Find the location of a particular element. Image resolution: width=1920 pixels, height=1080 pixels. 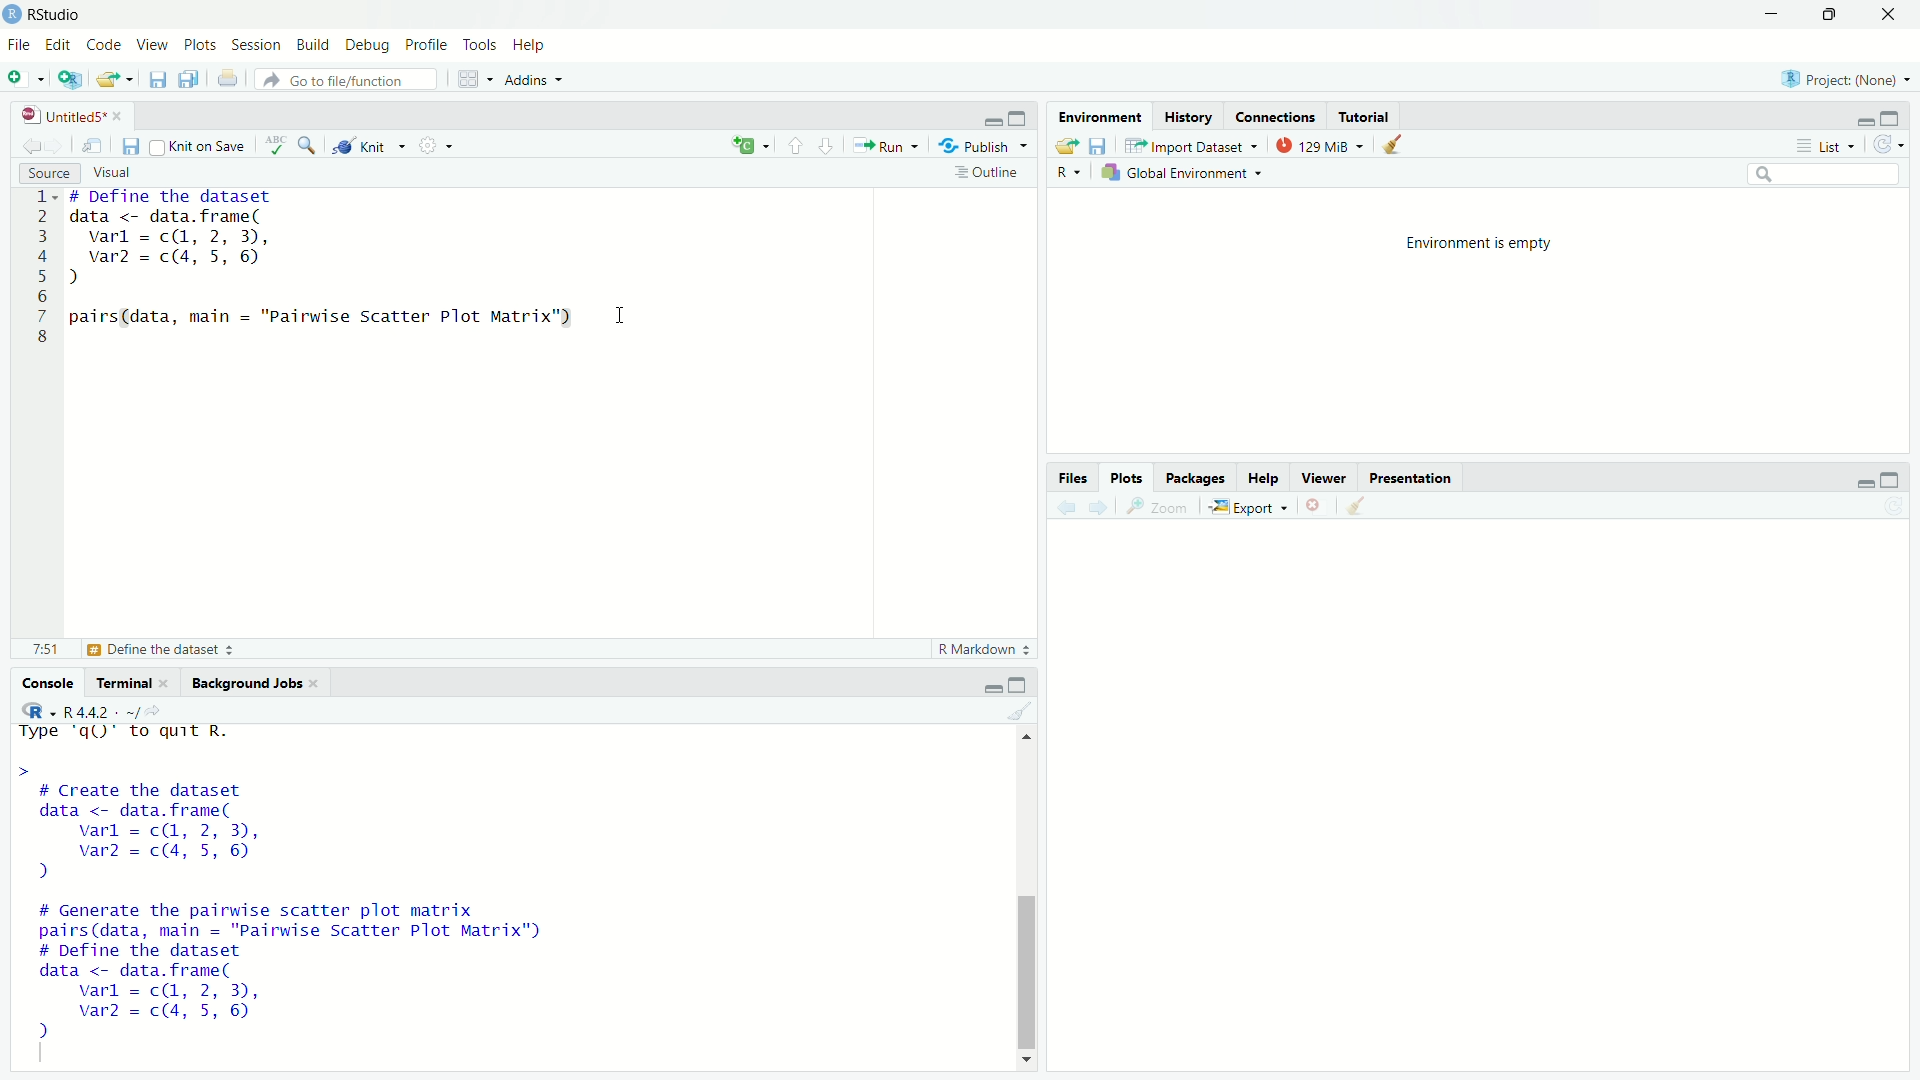

Down is located at coordinates (1028, 1057).